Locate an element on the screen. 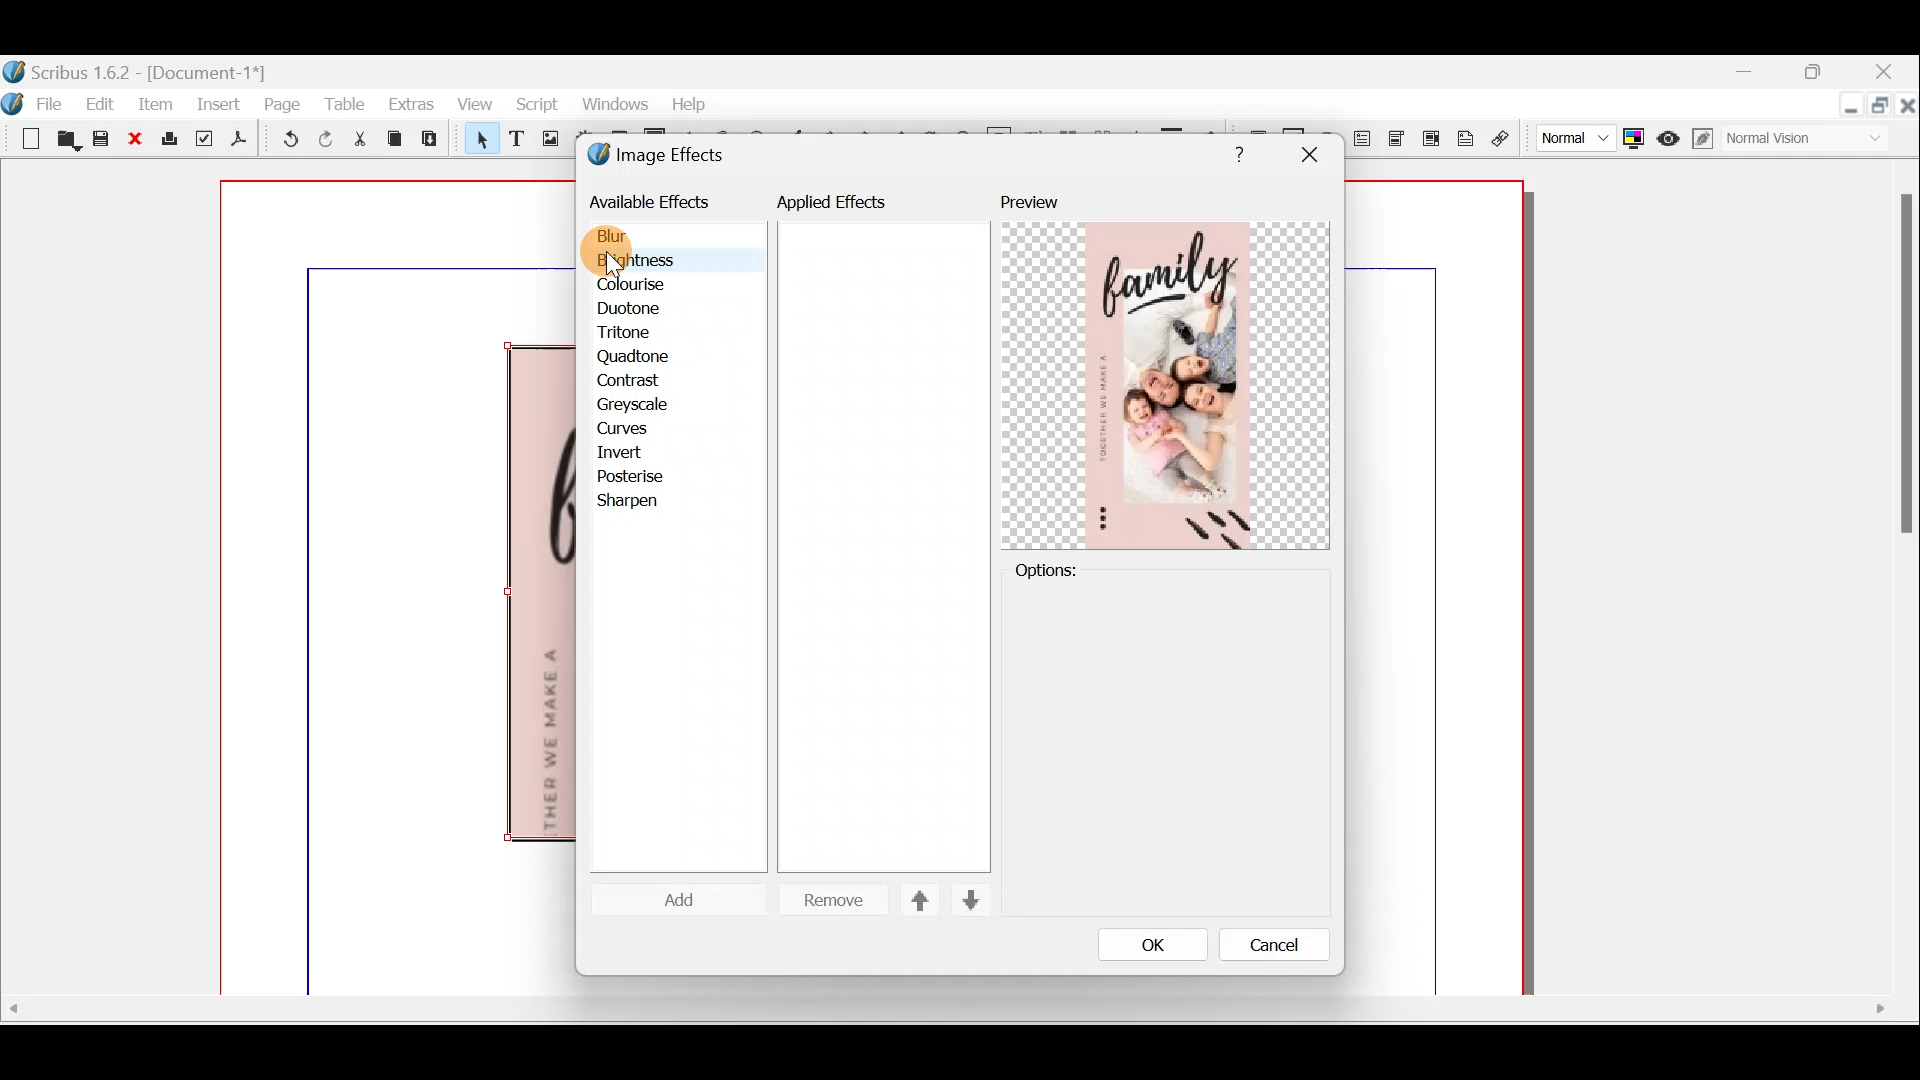  Script is located at coordinates (535, 107).